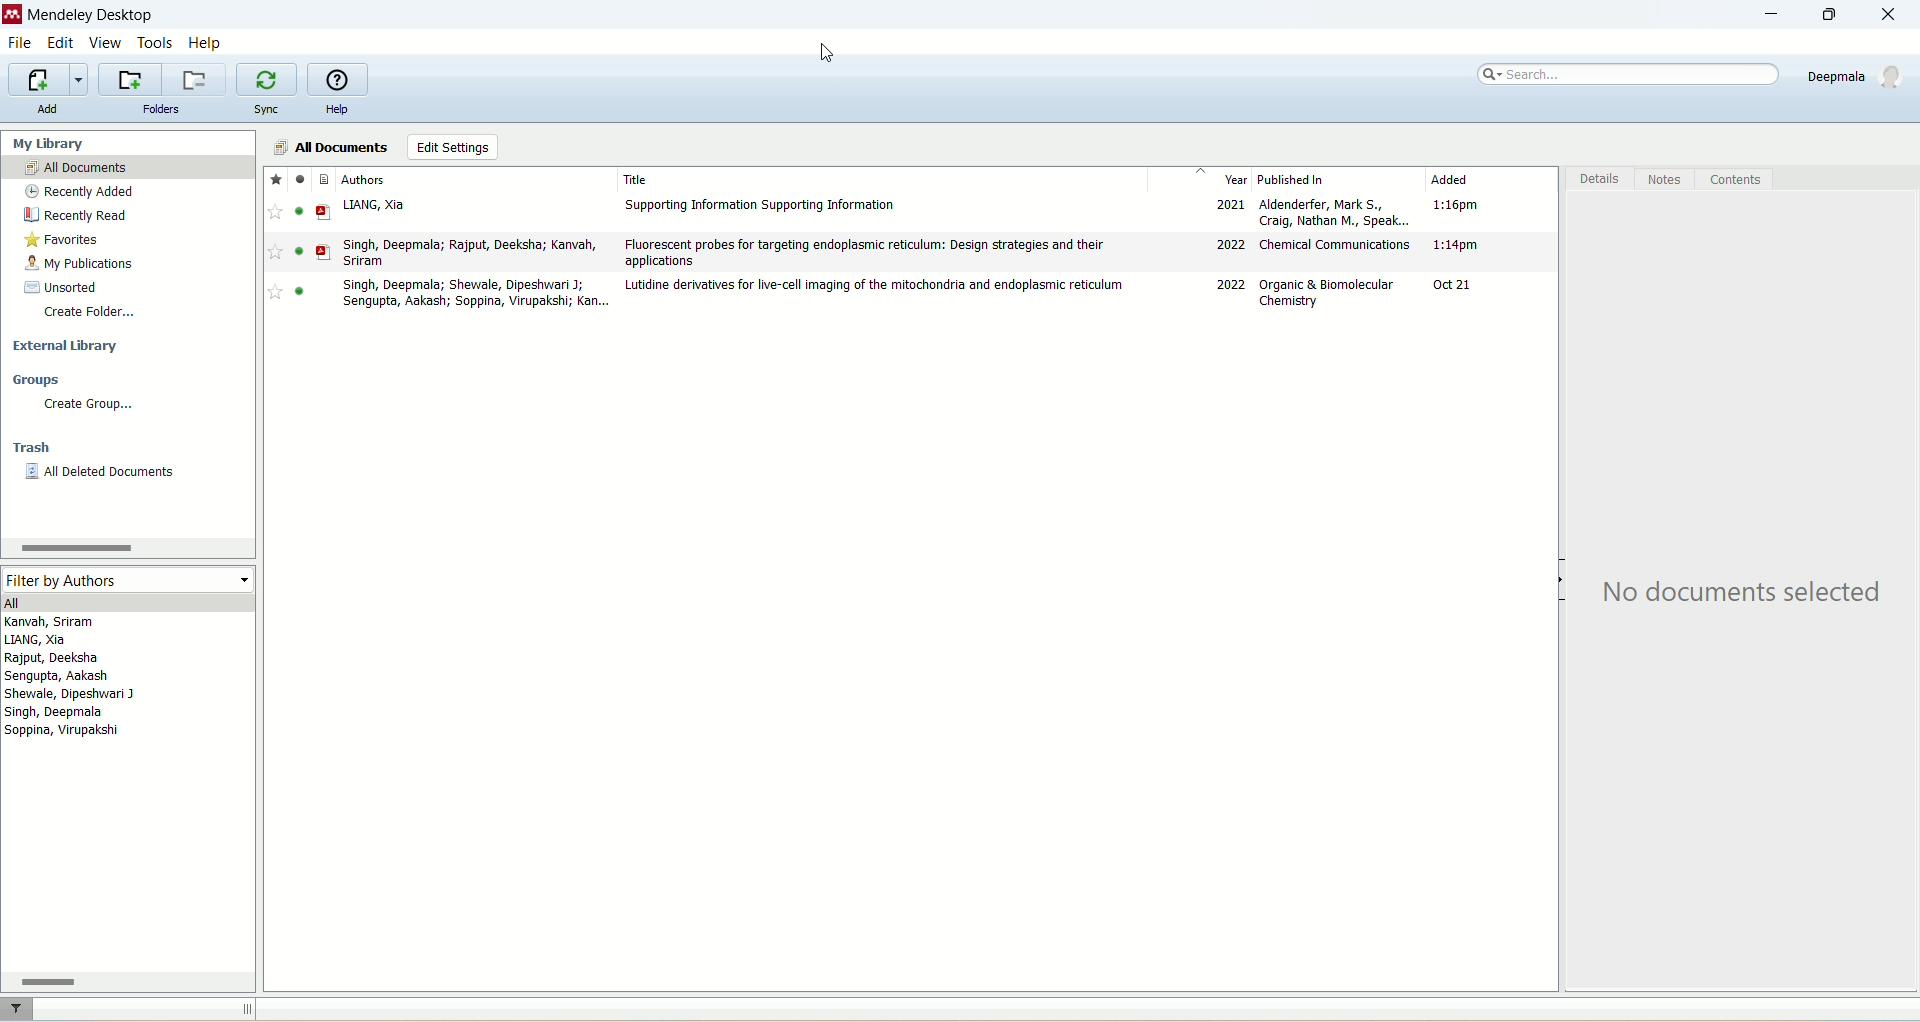 The width and height of the screenshot is (1920, 1022). What do you see at coordinates (824, 53) in the screenshot?
I see `cursor` at bounding box center [824, 53].